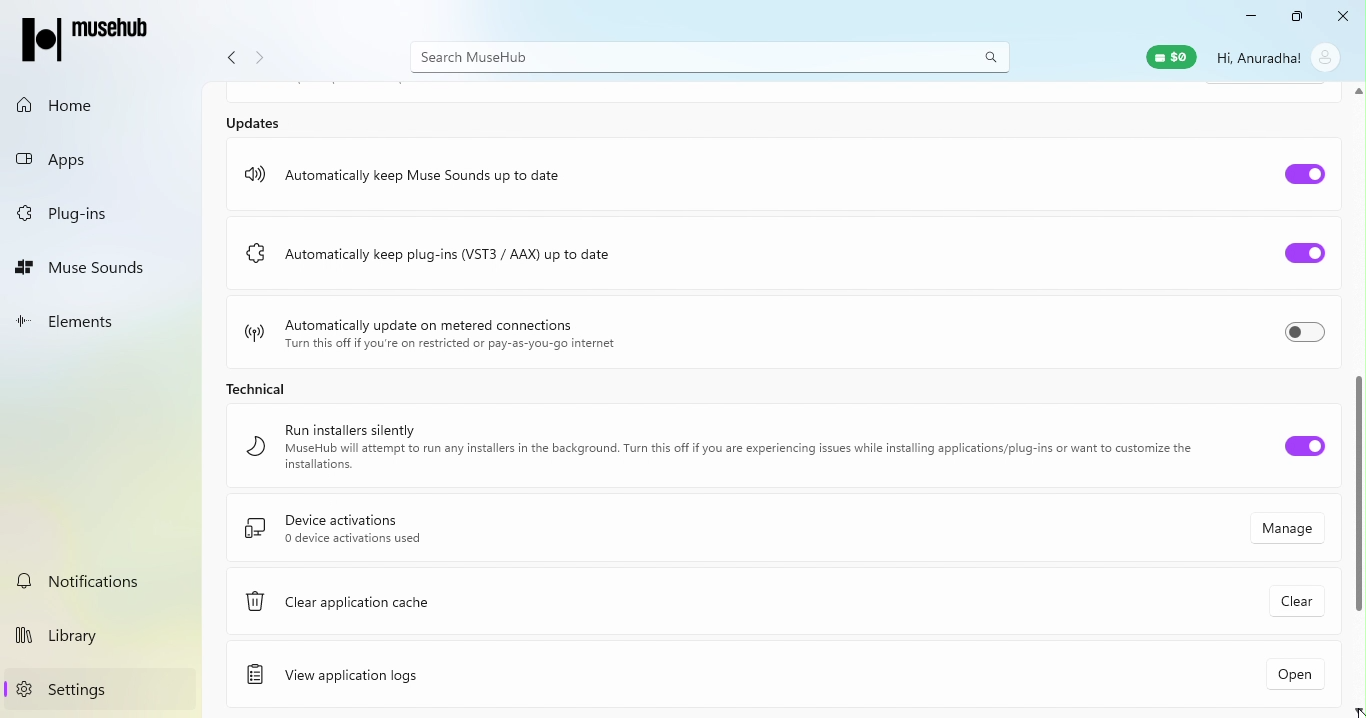 Image resolution: width=1366 pixels, height=718 pixels. Describe the element at coordinates (1288, 532) in the screenshot. I see `Manage` at that location.